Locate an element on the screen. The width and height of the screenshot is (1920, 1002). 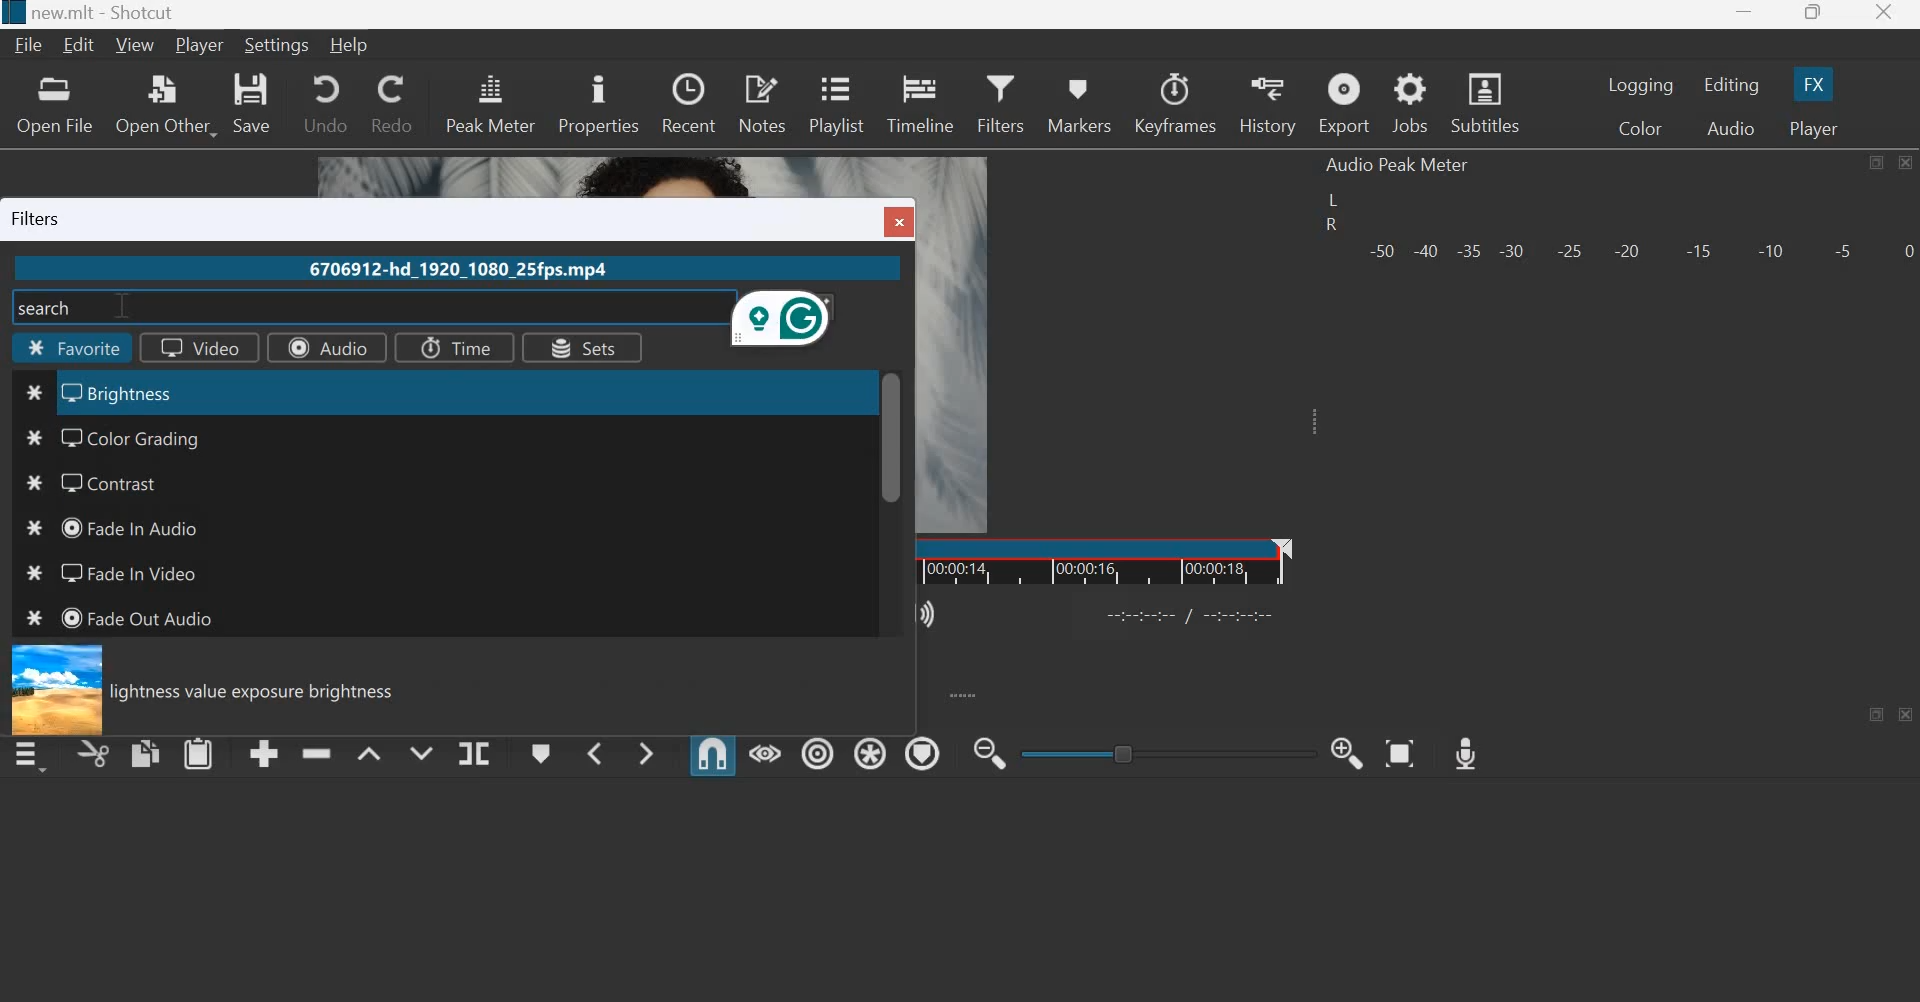
Show the volume control is located at coordinates (930, 611).